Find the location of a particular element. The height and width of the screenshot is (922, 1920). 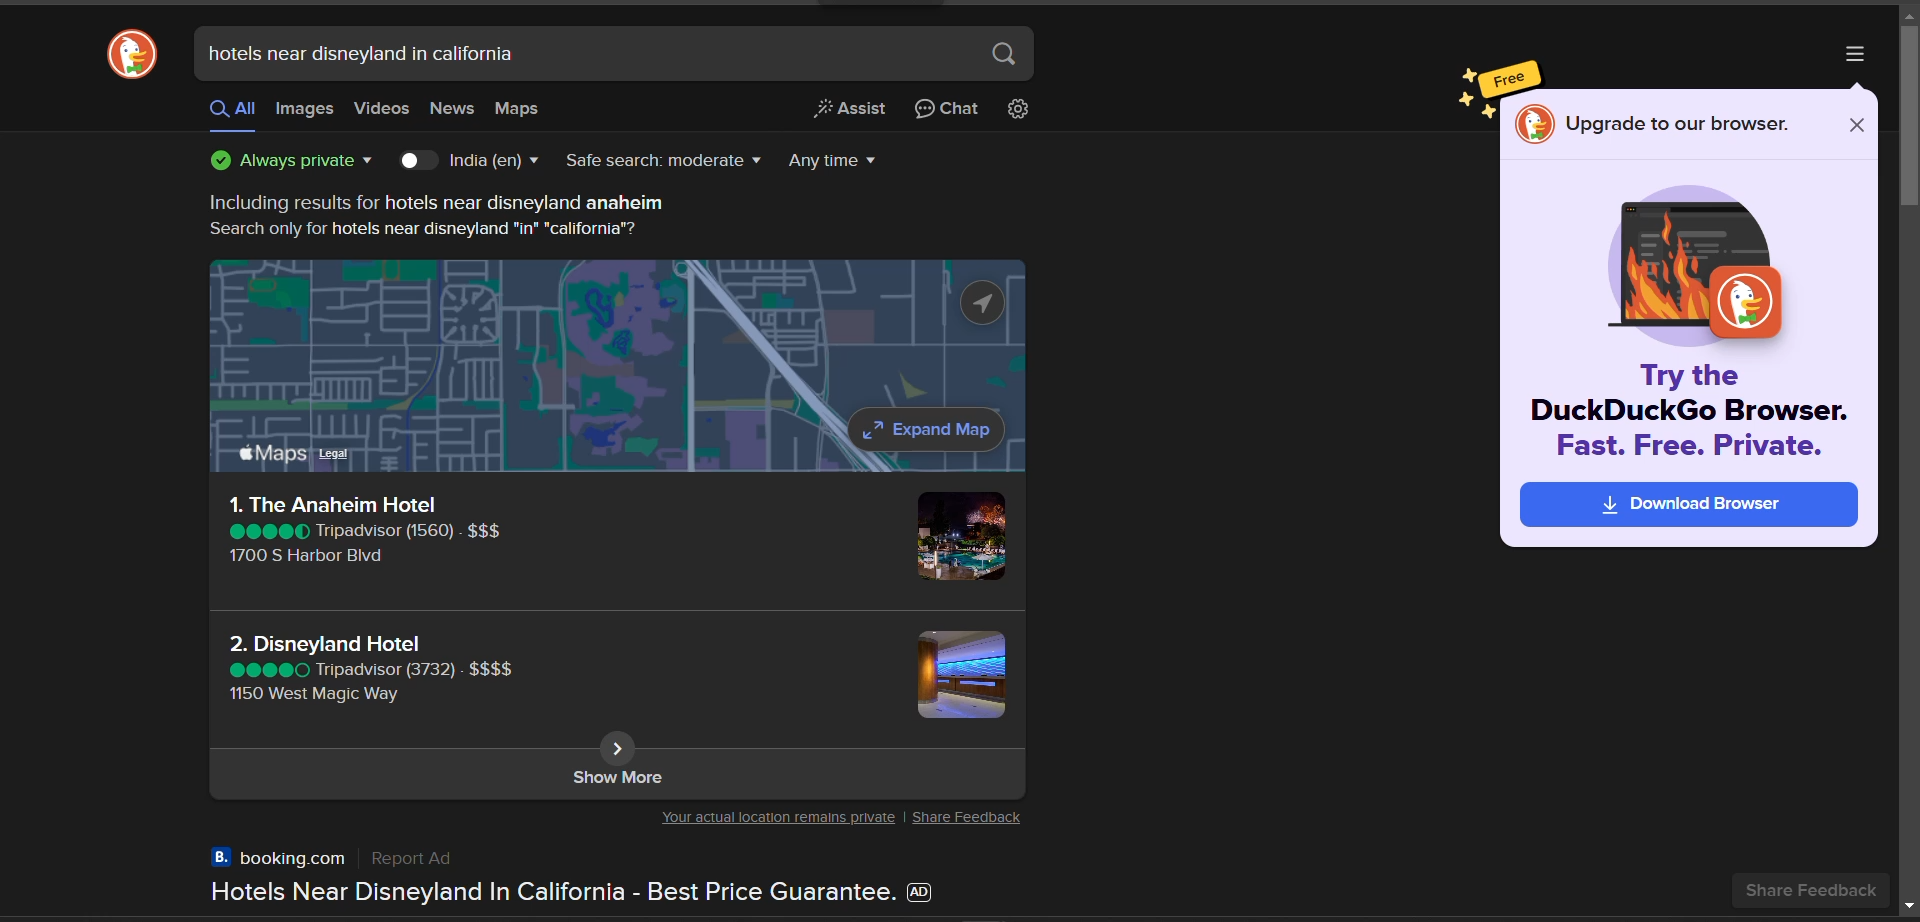

news is located at coordinates (451, 111).